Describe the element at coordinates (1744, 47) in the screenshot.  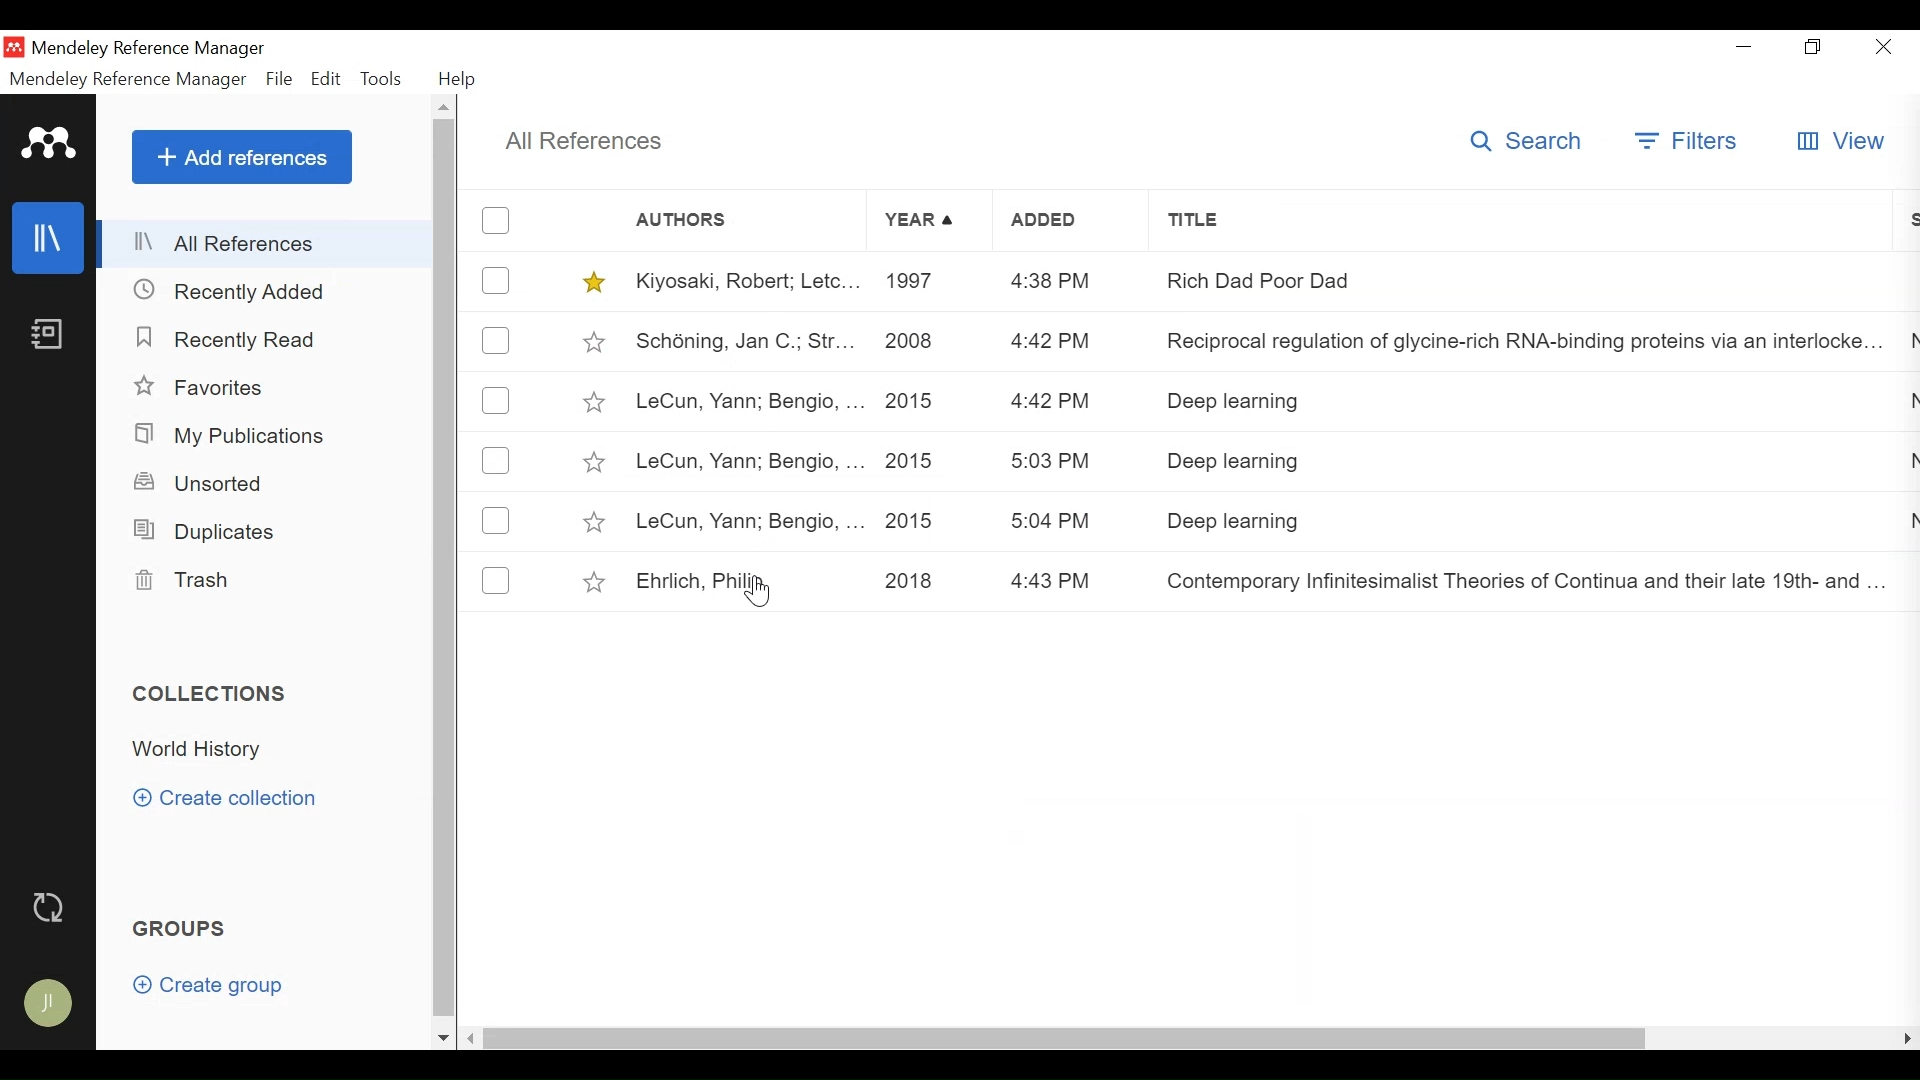
I see `minimize` at that location.